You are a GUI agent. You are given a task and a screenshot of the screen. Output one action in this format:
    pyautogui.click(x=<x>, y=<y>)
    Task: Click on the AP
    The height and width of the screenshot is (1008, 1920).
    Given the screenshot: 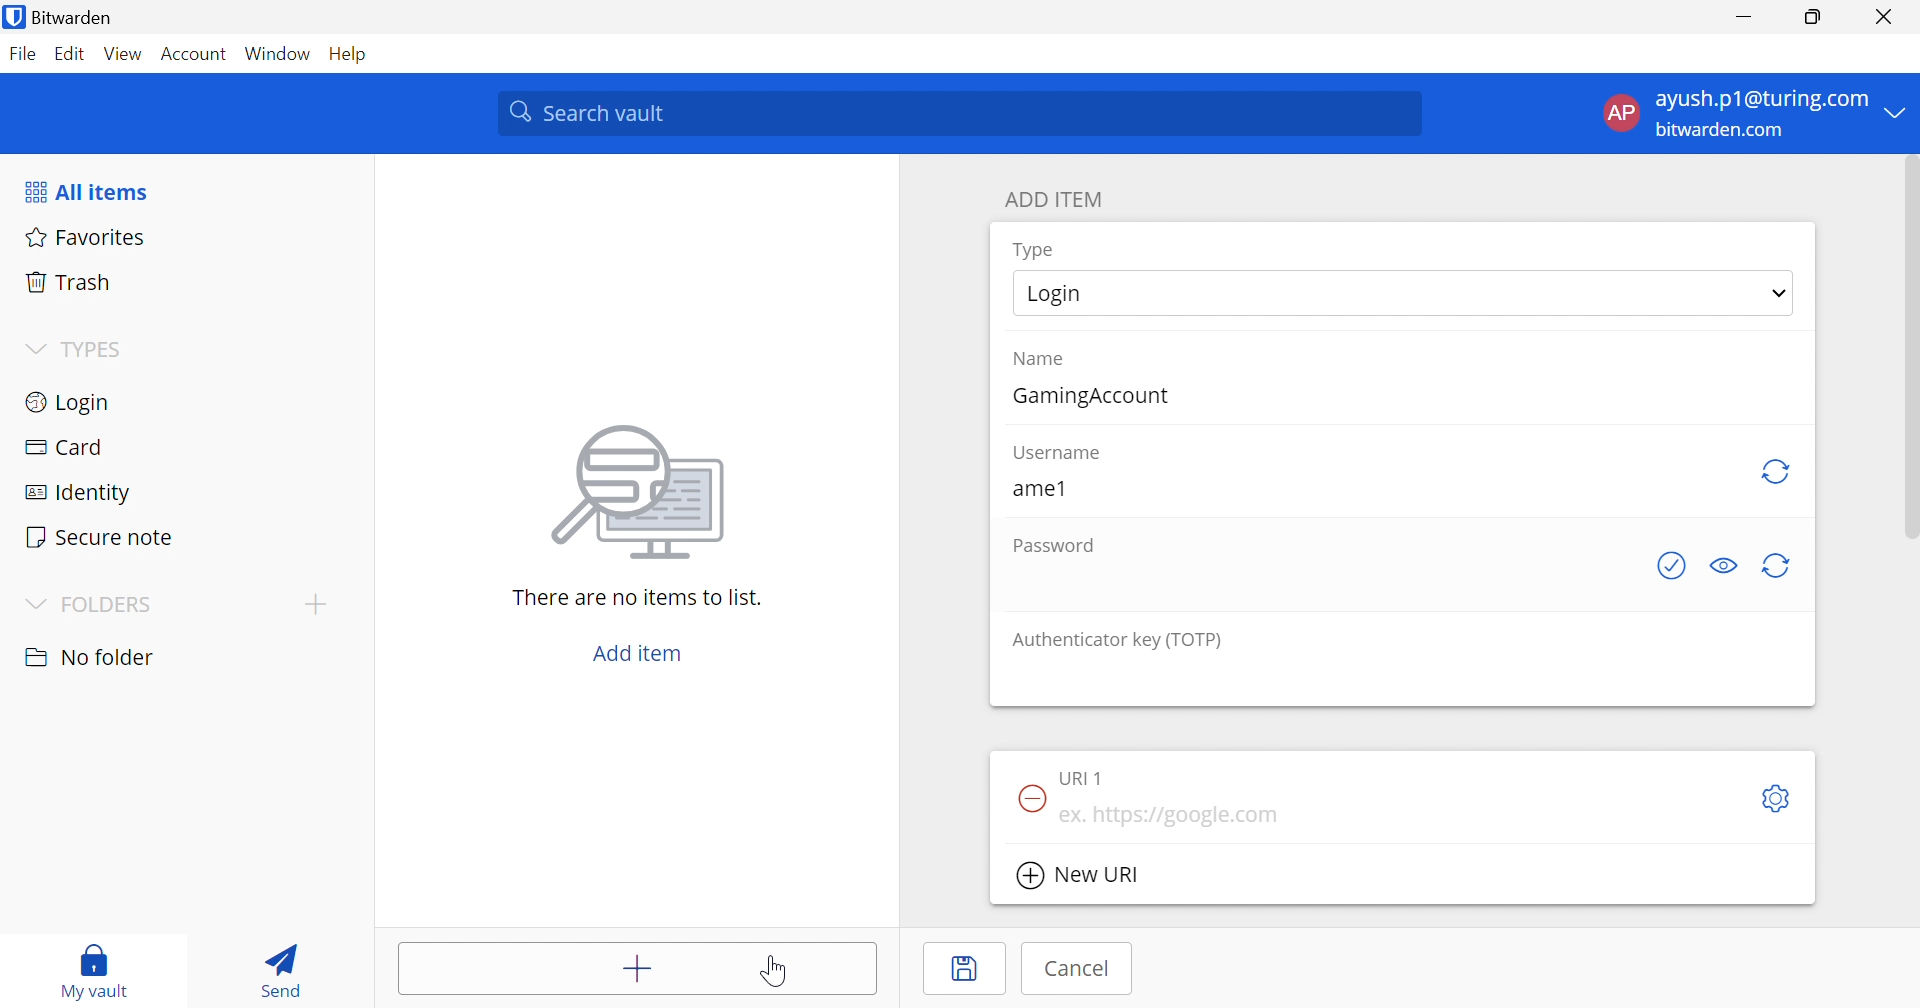 What is the action you would take?
    pyautogui.click(x=1622, y=112)
    